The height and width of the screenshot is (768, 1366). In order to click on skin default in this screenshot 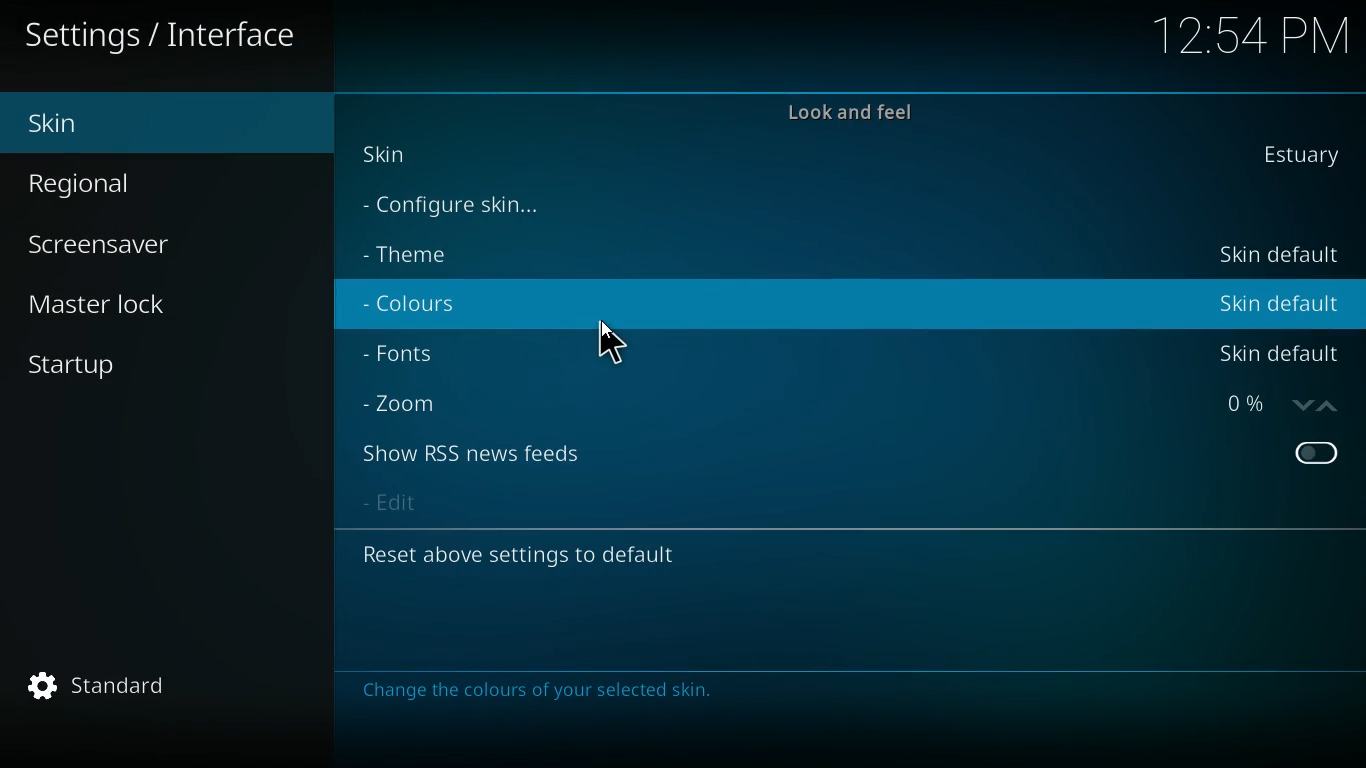, I will do `click(1278, 303)`.